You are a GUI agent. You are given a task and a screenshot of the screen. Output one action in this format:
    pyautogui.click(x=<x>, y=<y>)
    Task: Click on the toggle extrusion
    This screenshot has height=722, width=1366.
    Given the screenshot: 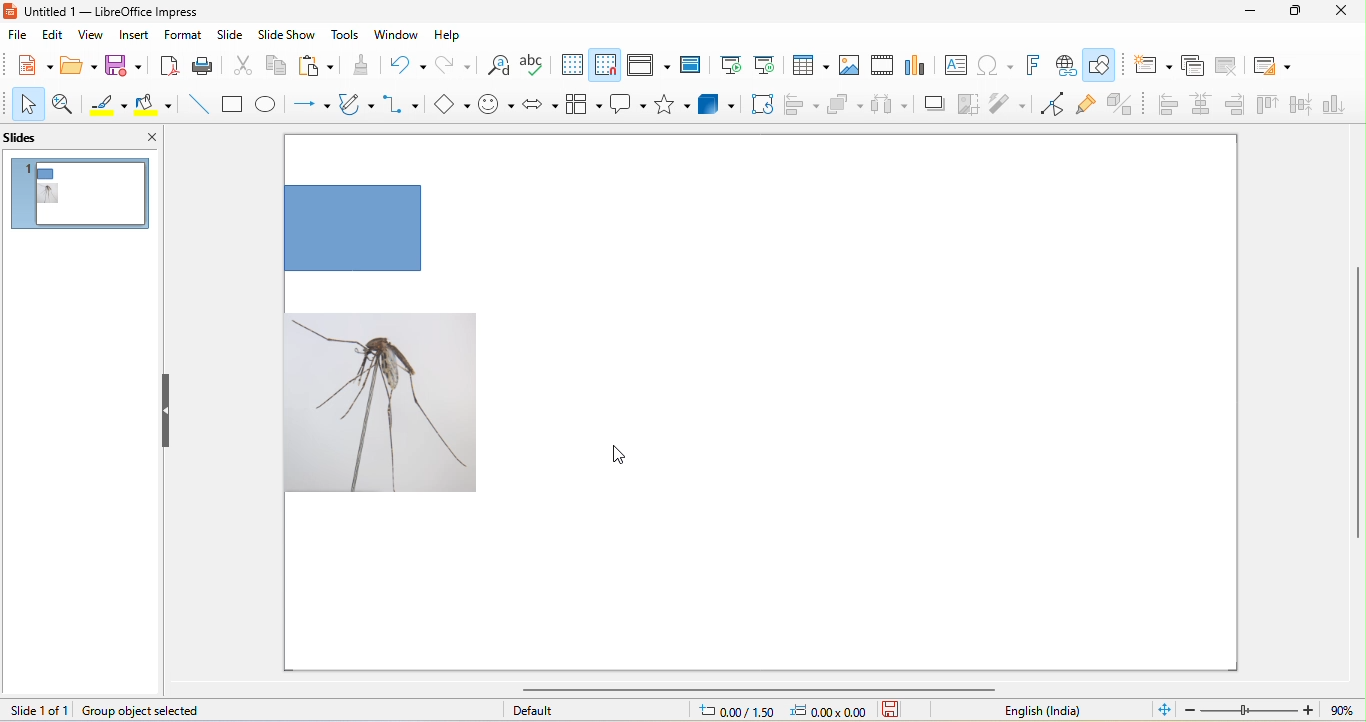 What is the action you would take?
    pyautogui.click(x=1127, y=104)
    